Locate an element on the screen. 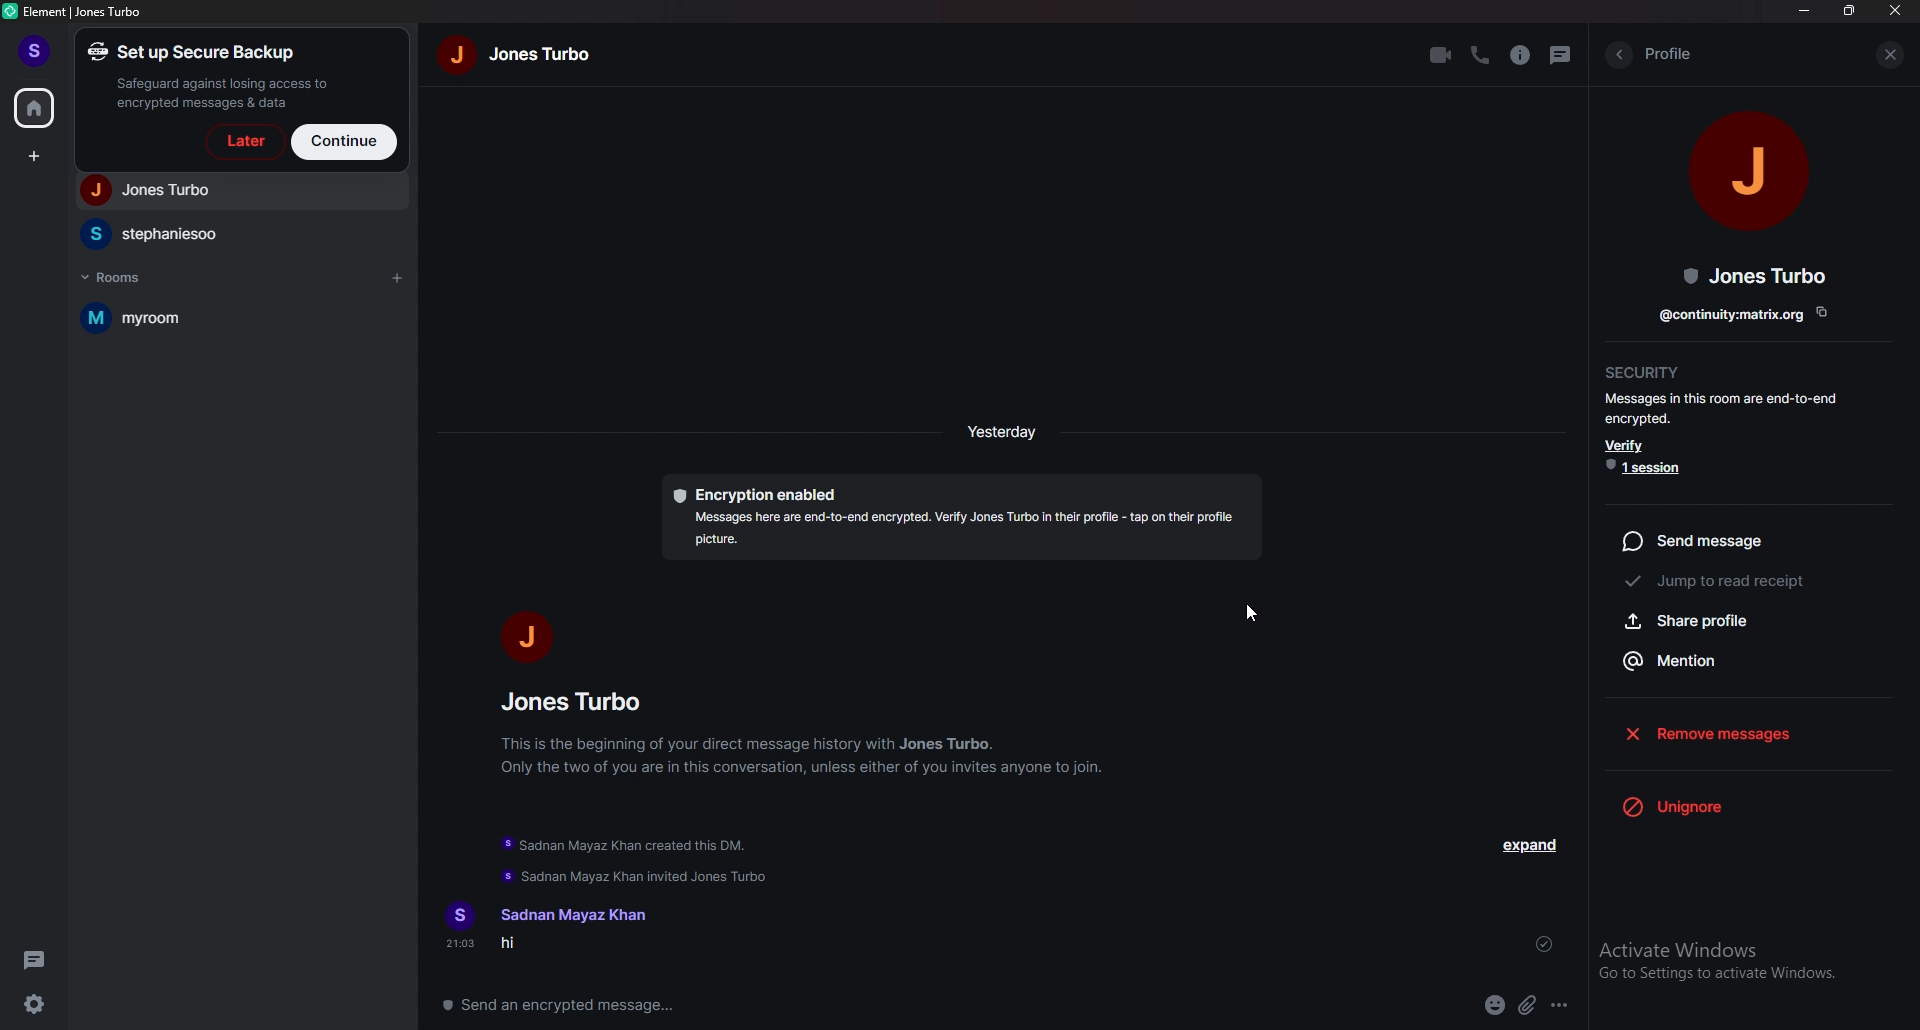 This screenshot has width=1920, height=1030. name is located at coordinates (570, 915).